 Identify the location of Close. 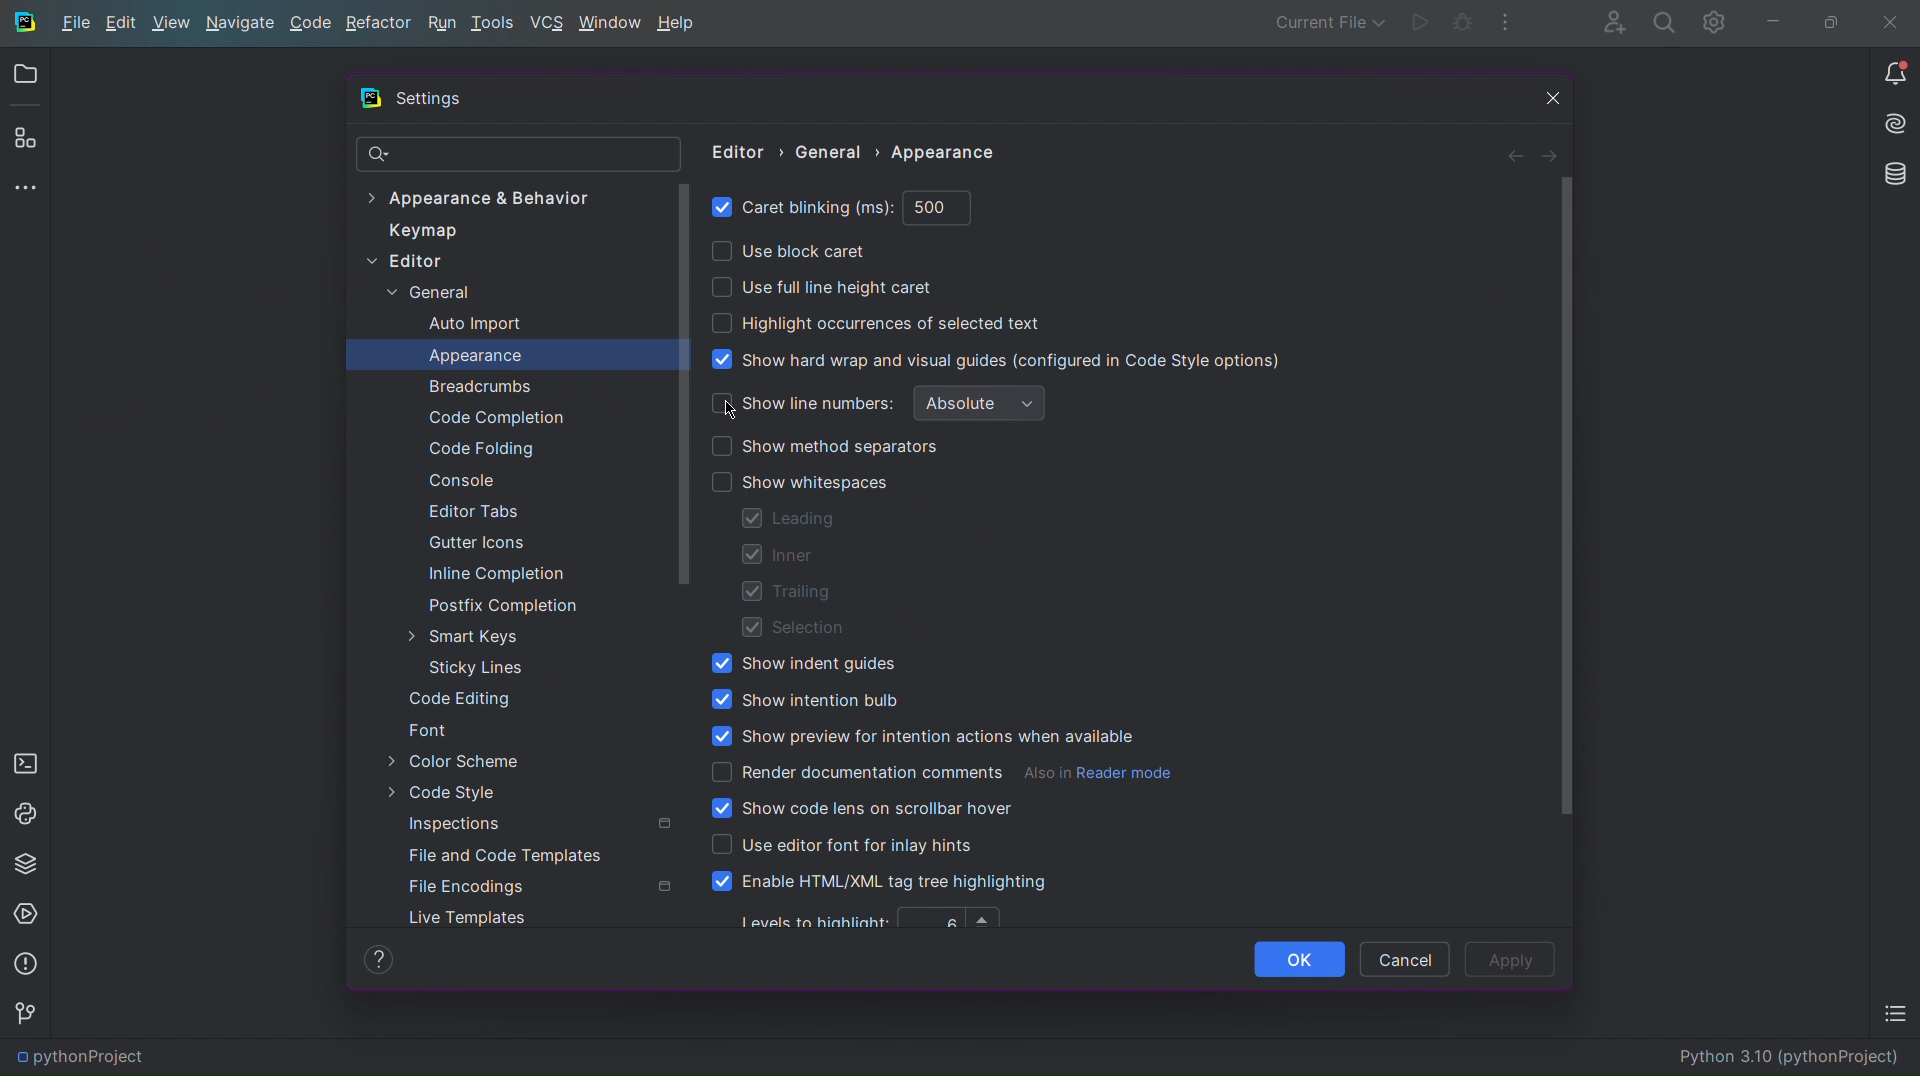
(1894, 20).